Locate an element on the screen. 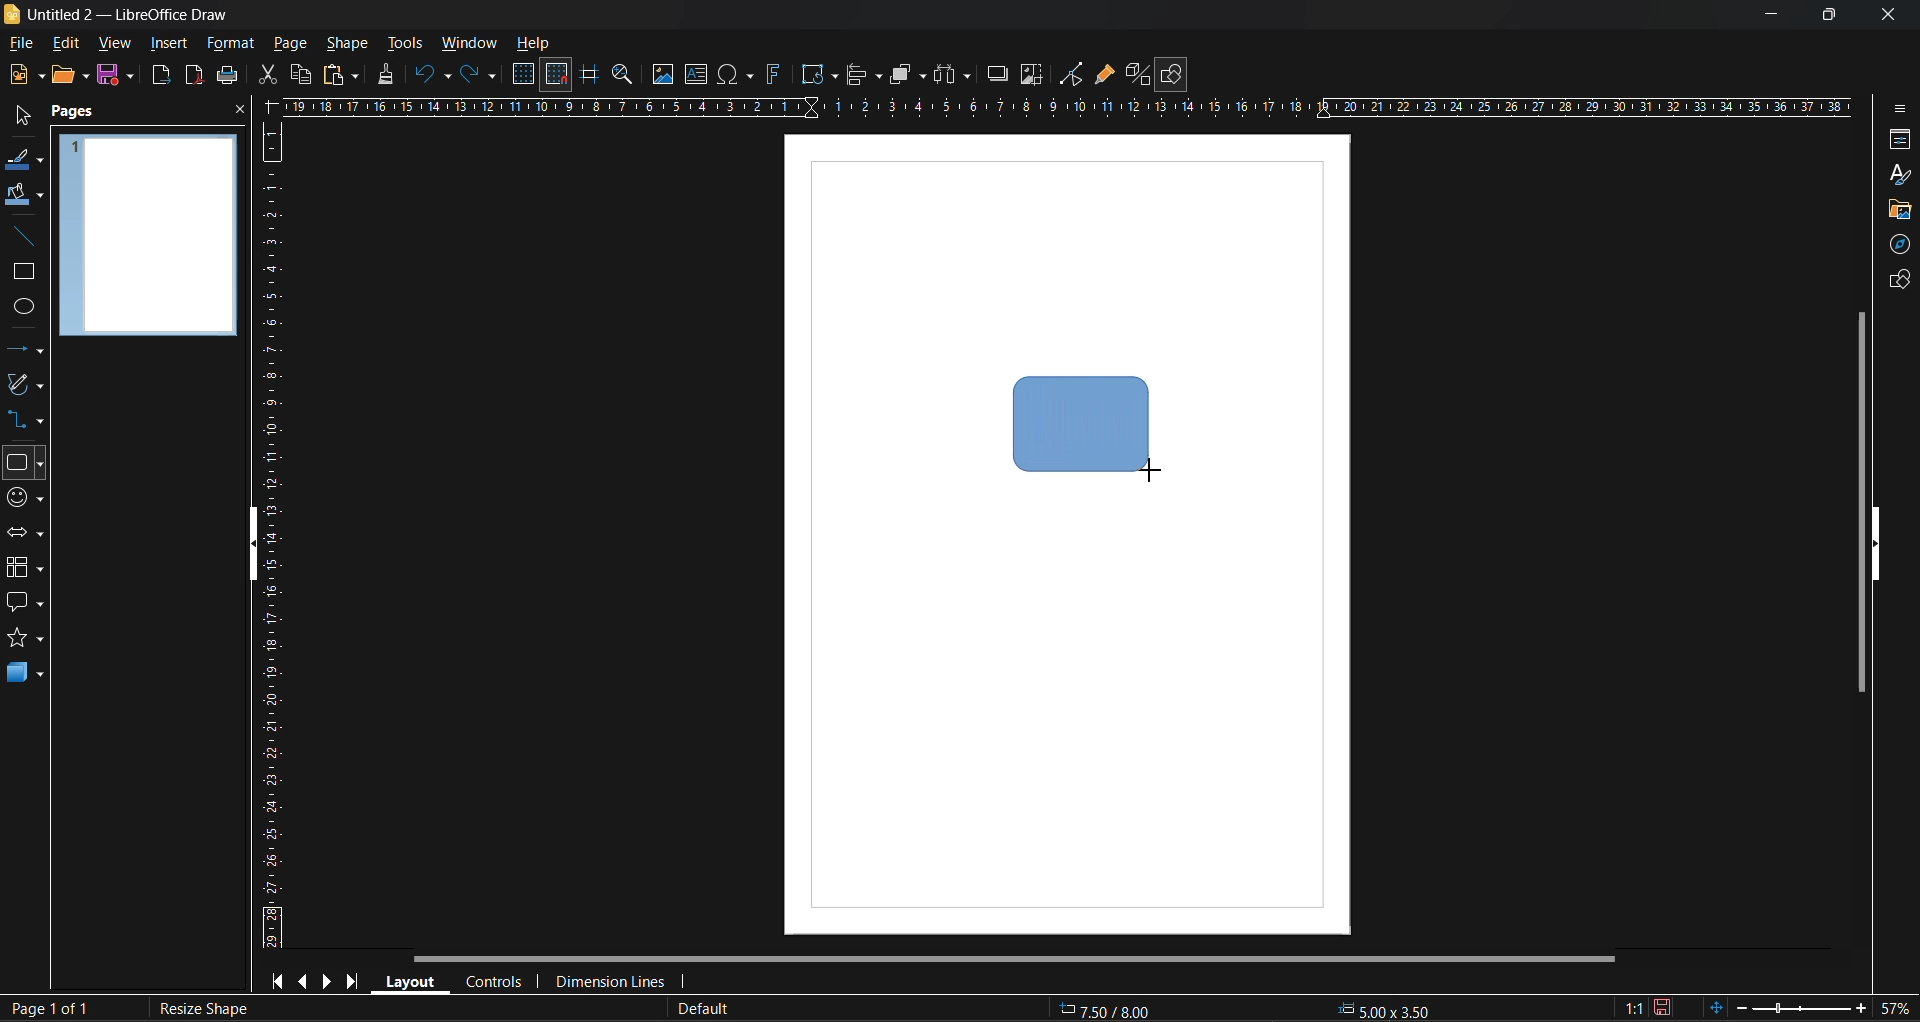 This screenshot has height=1022, width=1920. fontwork is located at coordinates (777, 72).